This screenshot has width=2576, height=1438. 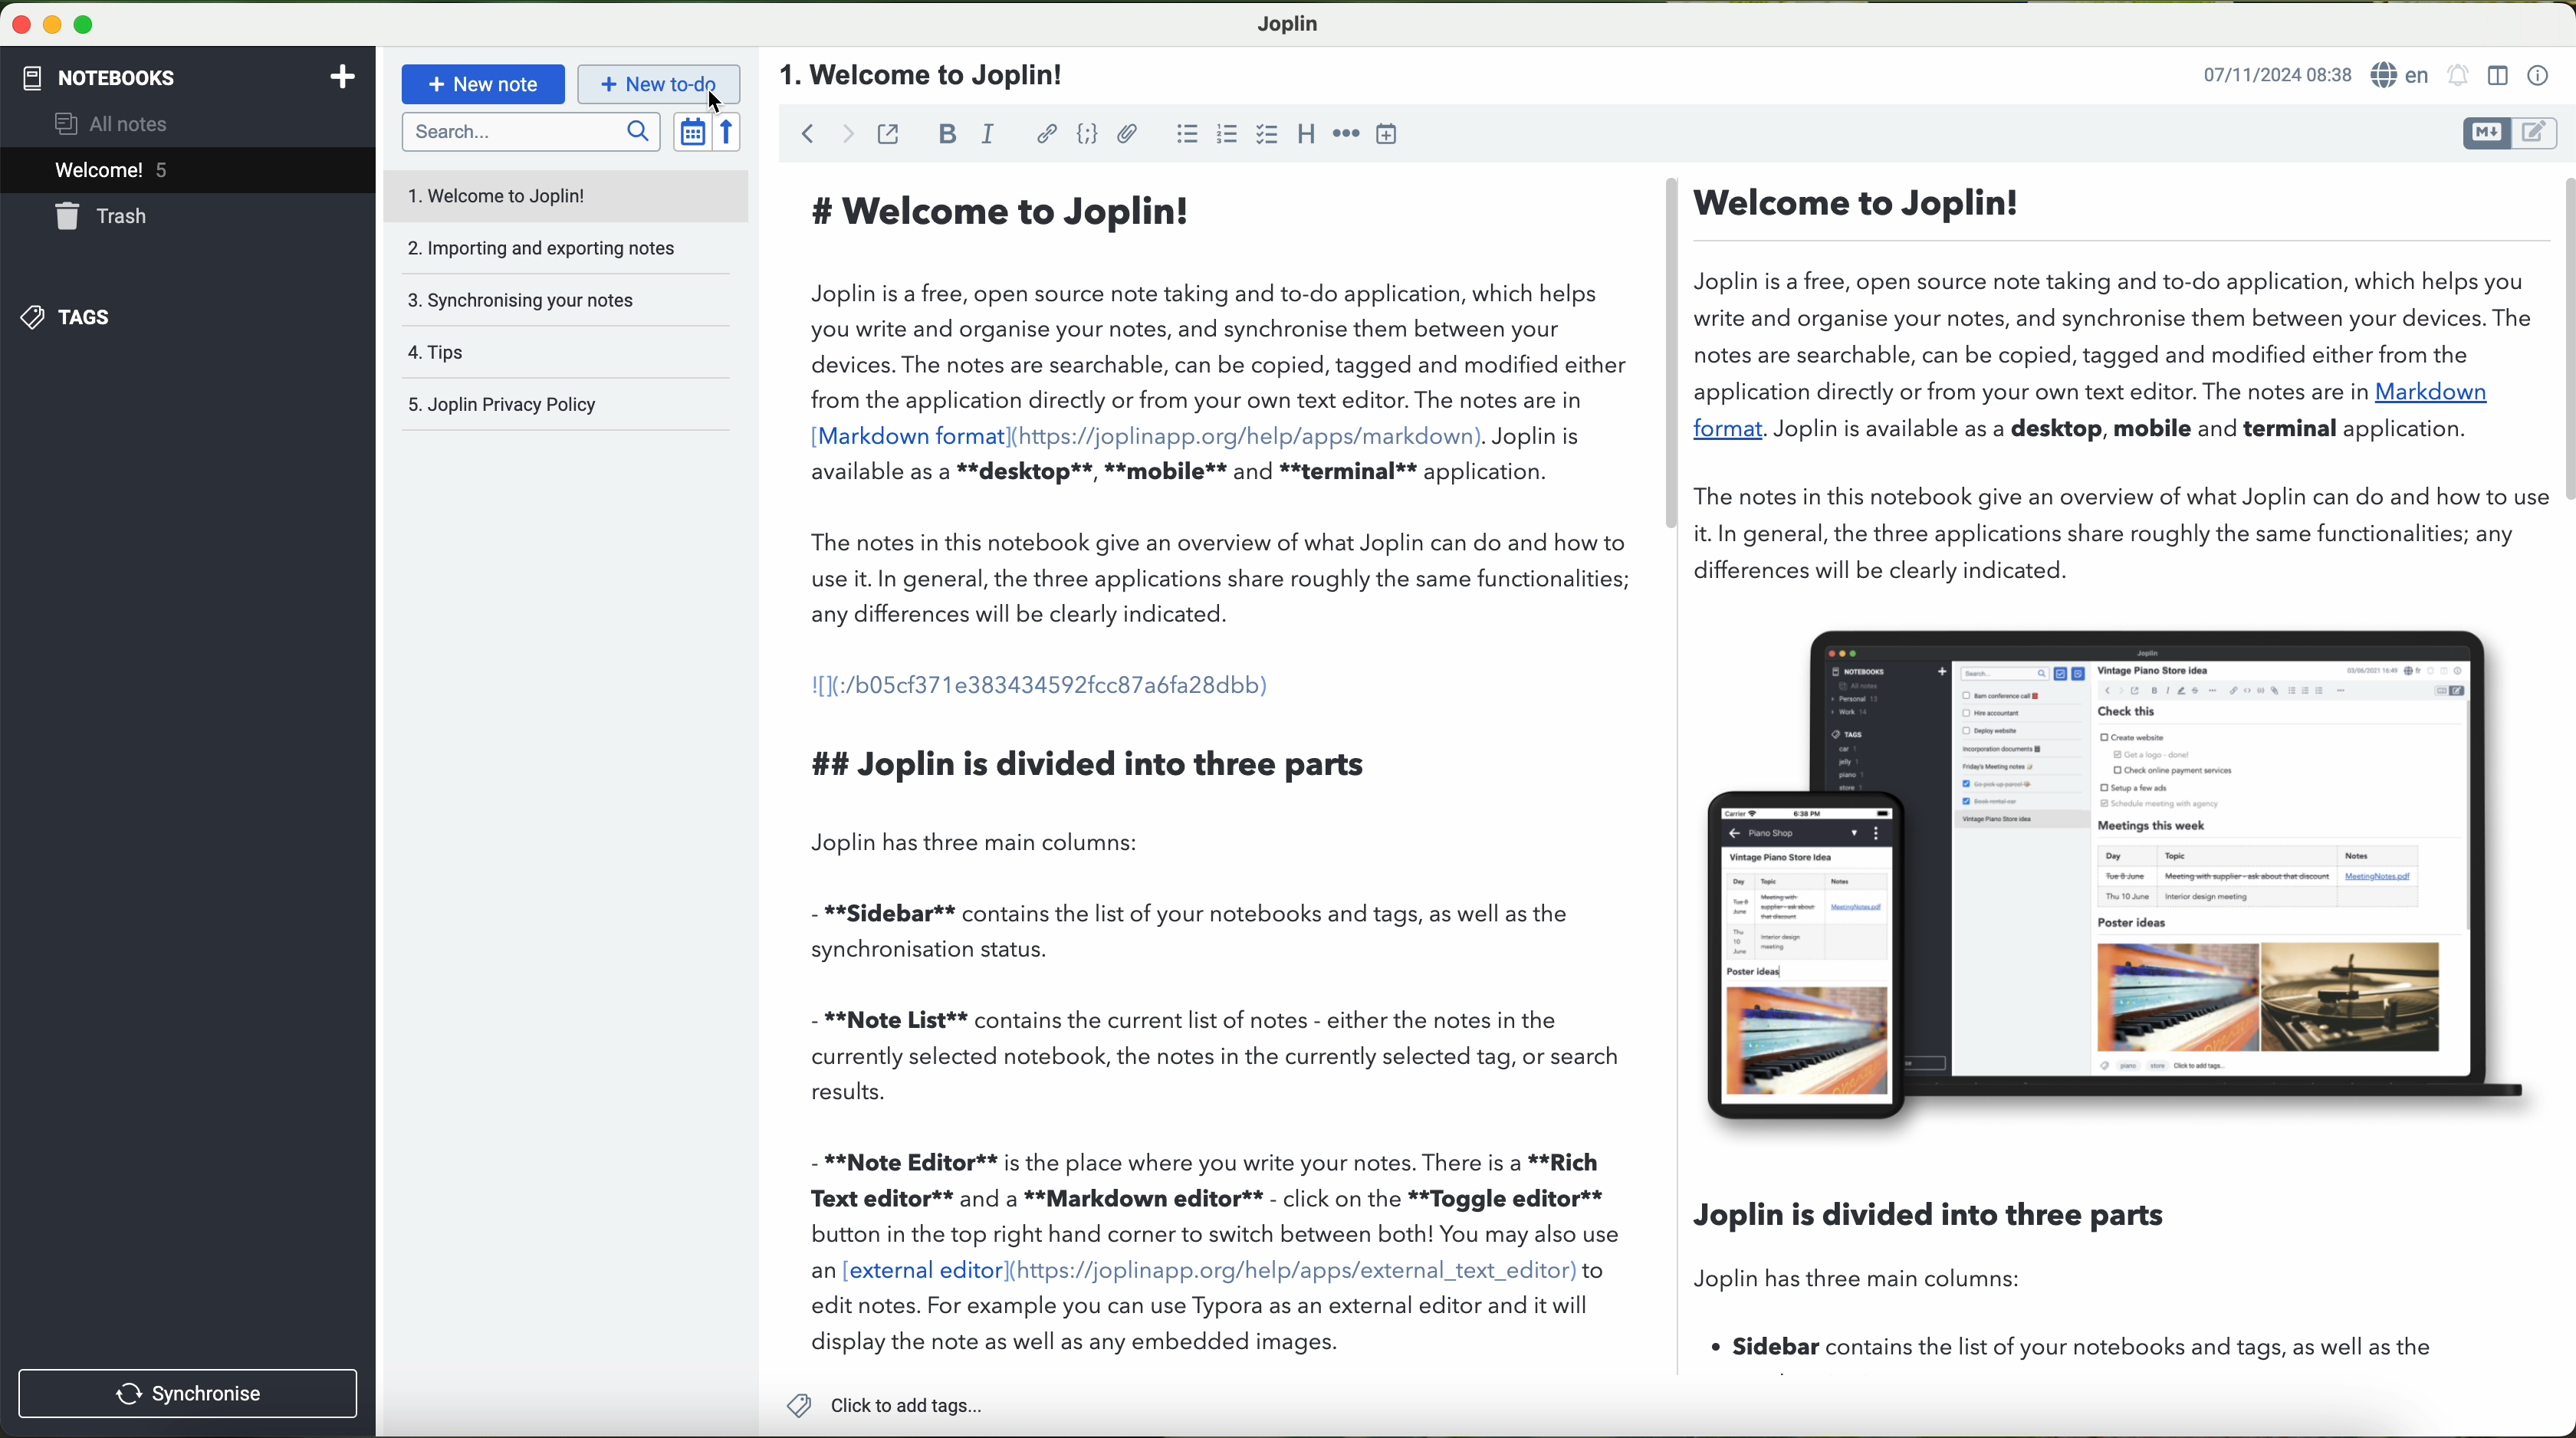 What do you see at coordinates (2499, 74) in the screenshot?
I see `toggle editor layout` at bounding box center [2499, 74].